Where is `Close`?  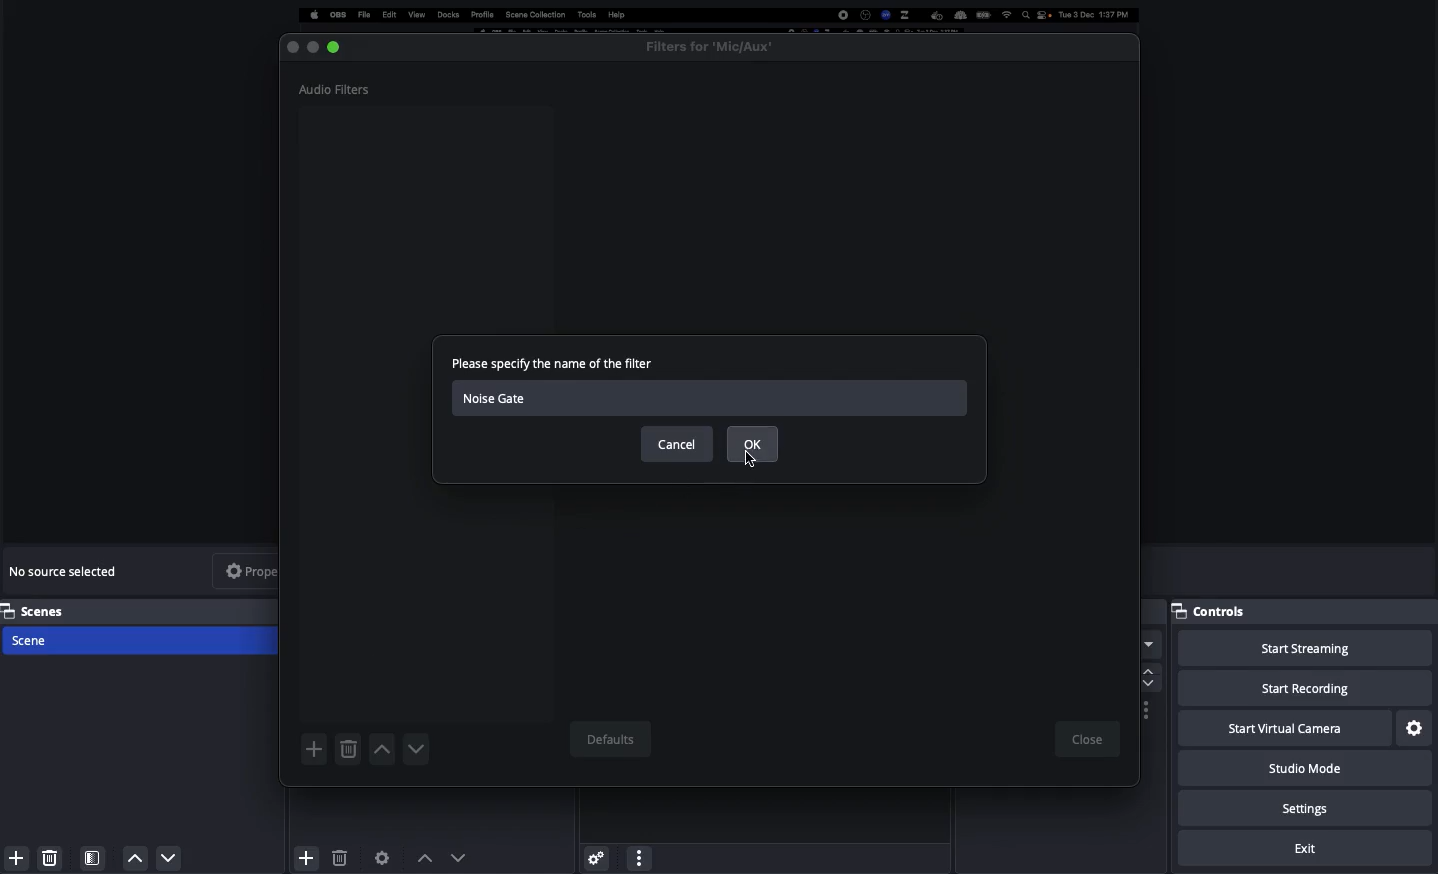 Close is located at coordinates (292, 46).